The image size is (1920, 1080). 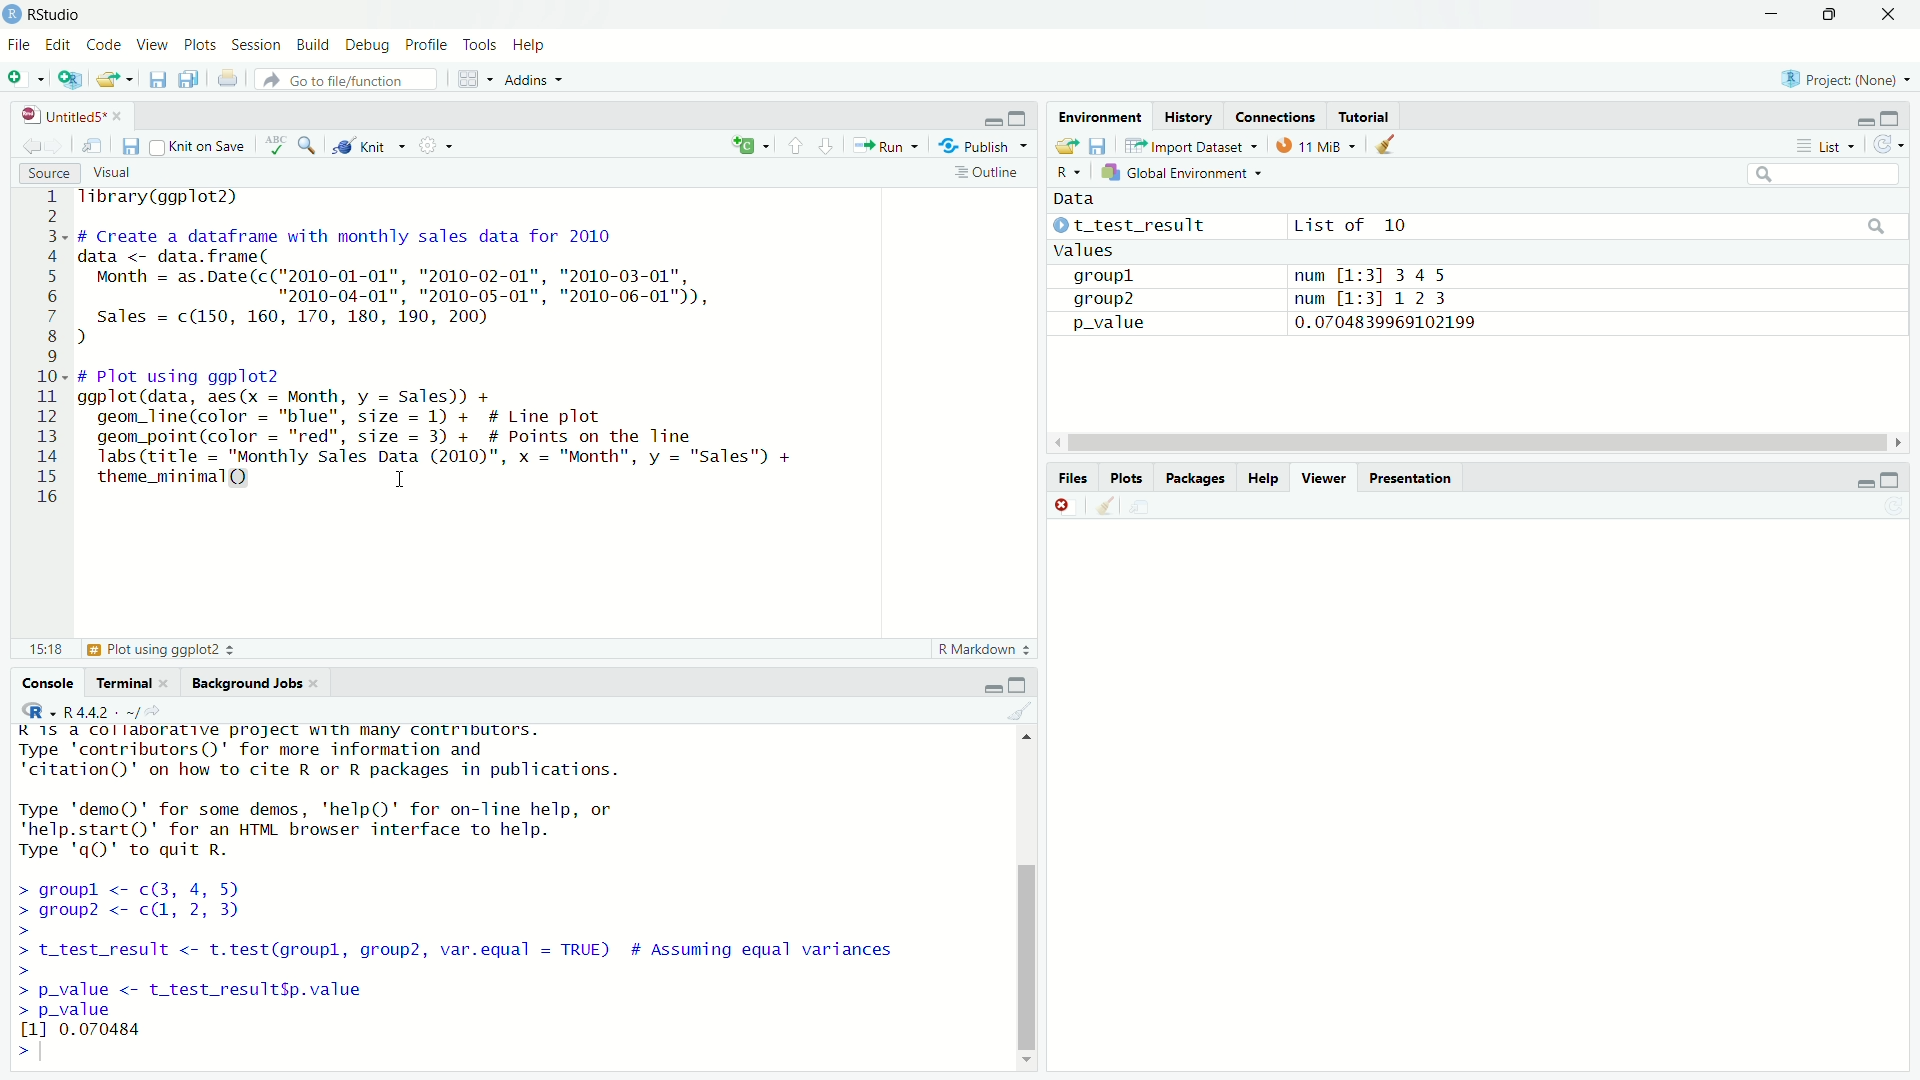 I want to click on View, so click(x=152, y=42).